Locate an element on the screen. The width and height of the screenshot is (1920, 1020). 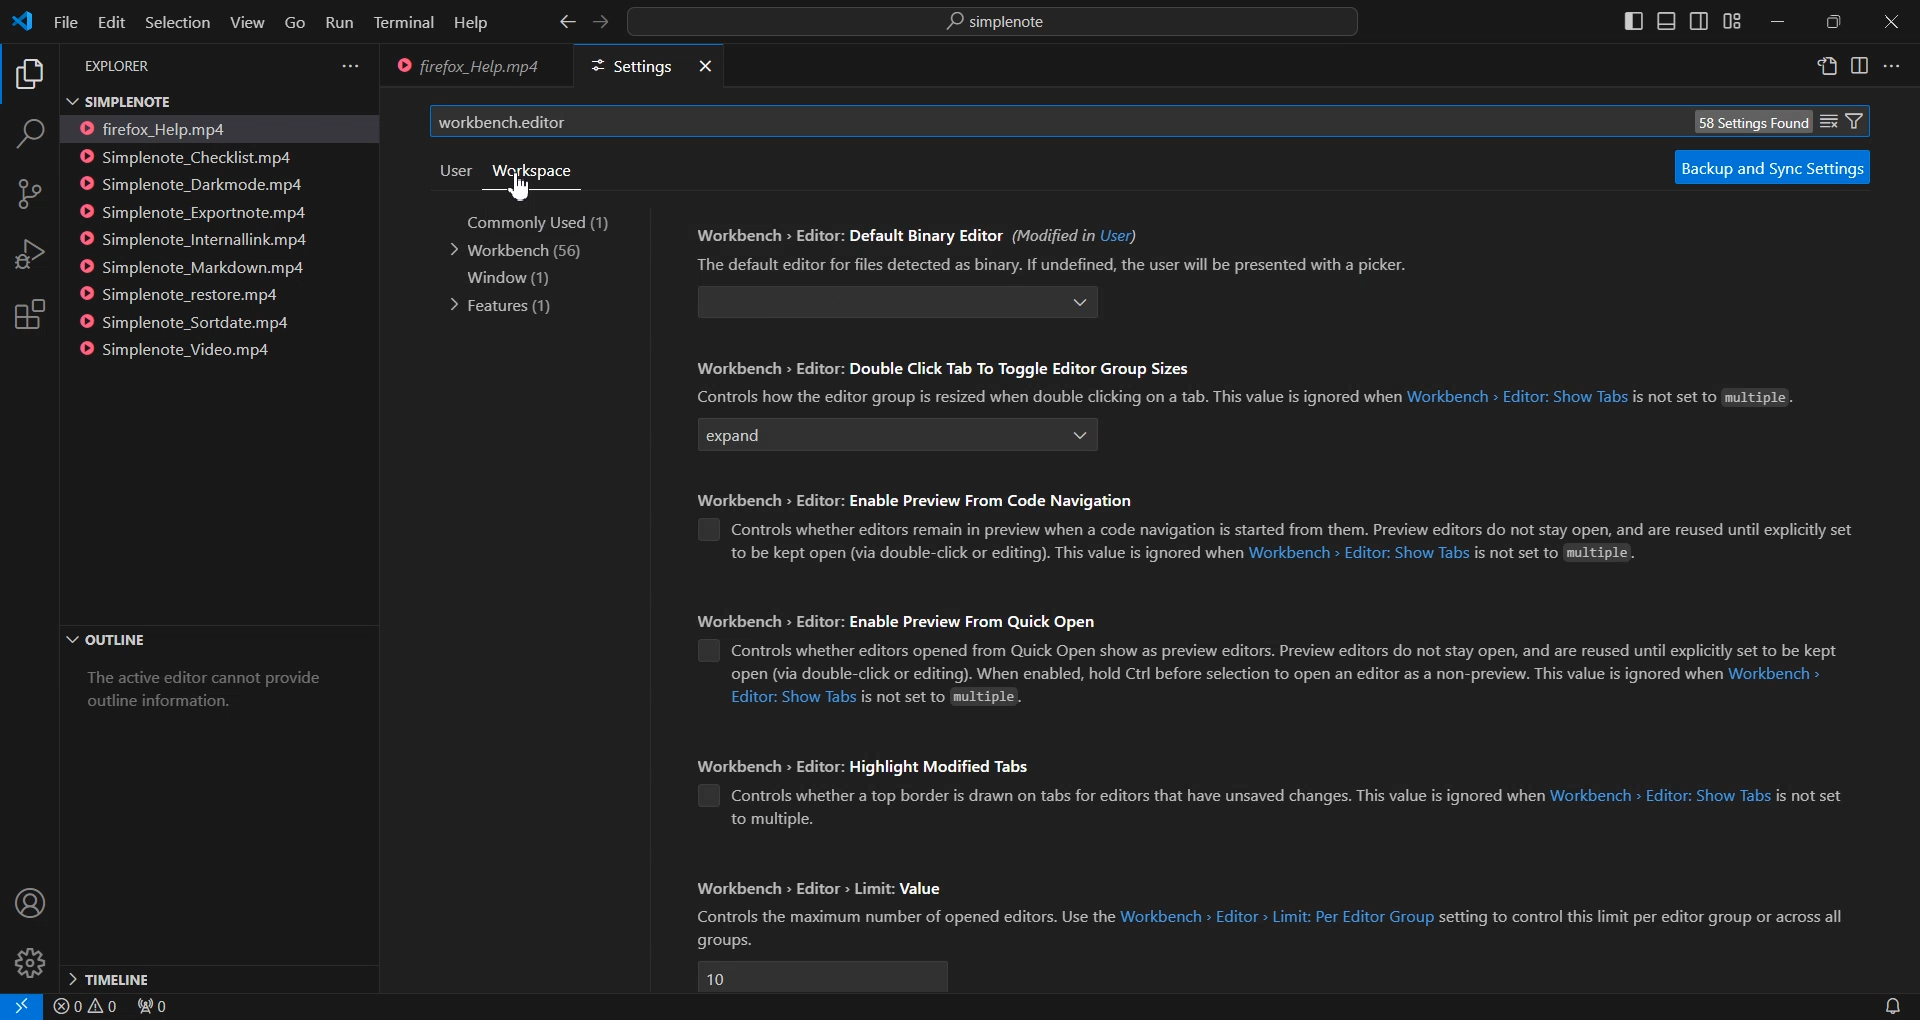
Simplenote_Video.mp4 is located at coordinates (185, 348).